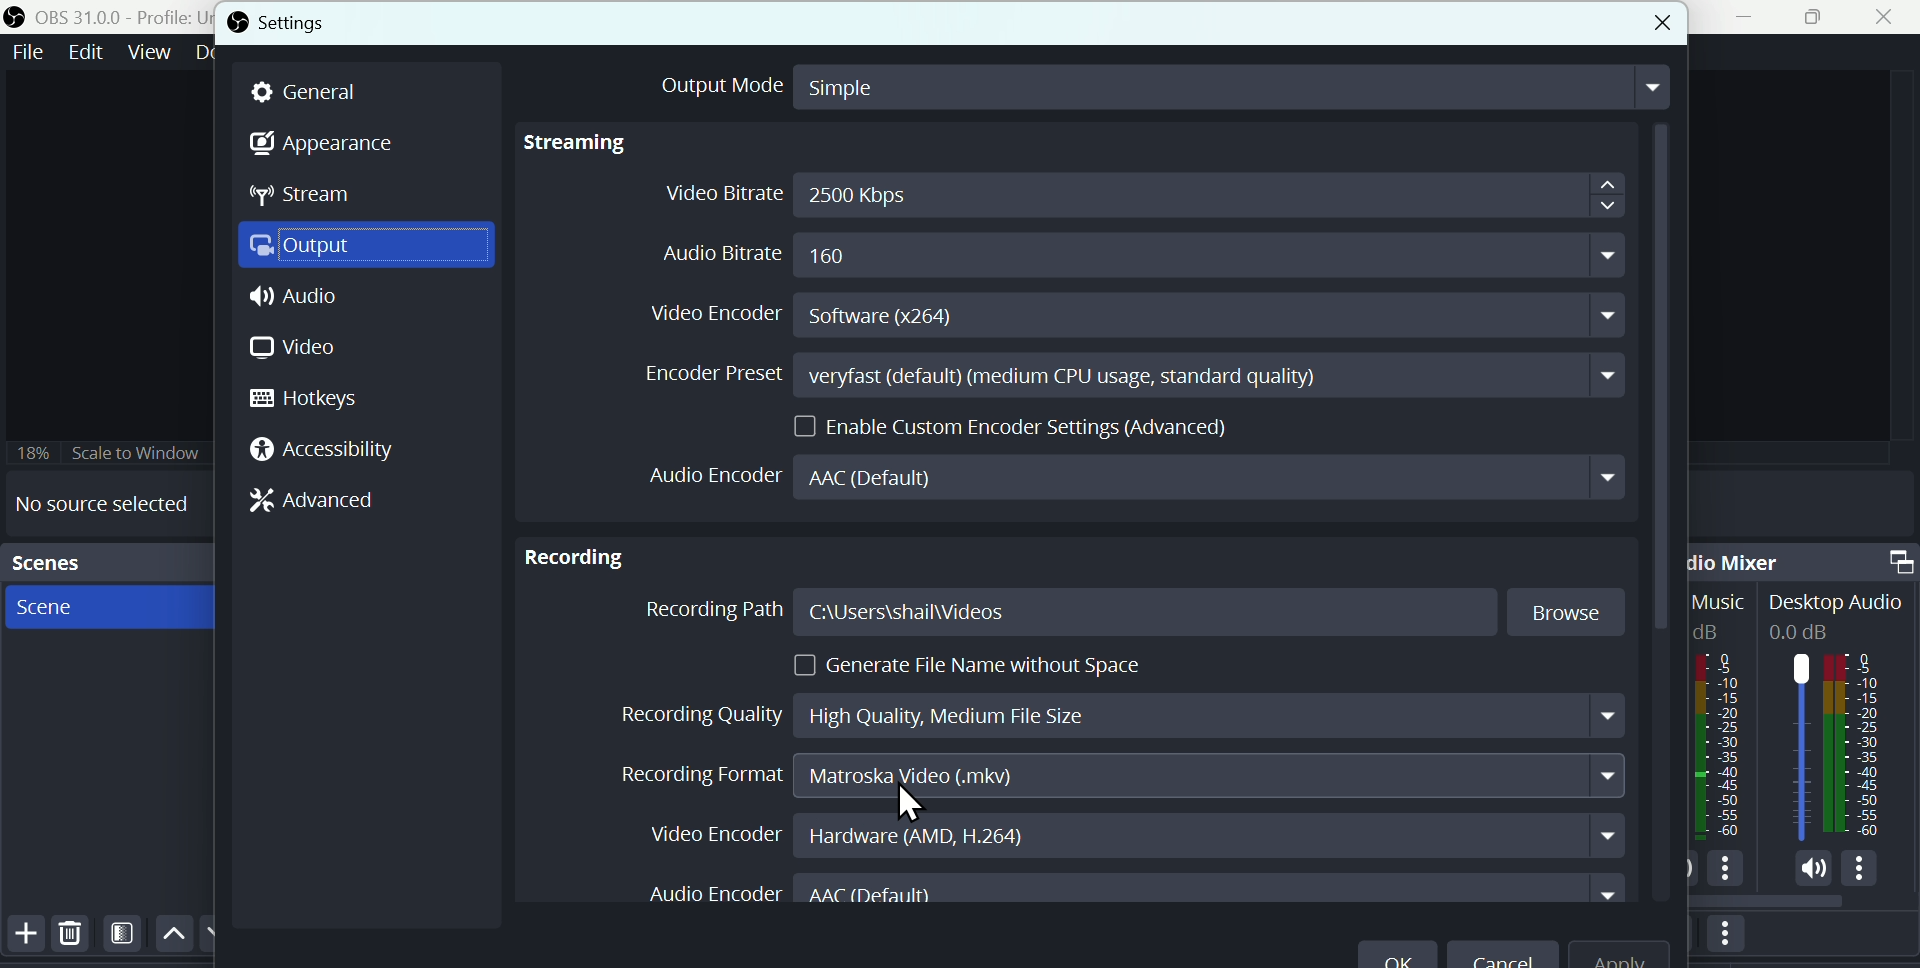  I want to click on Settings, so click(282, 20).